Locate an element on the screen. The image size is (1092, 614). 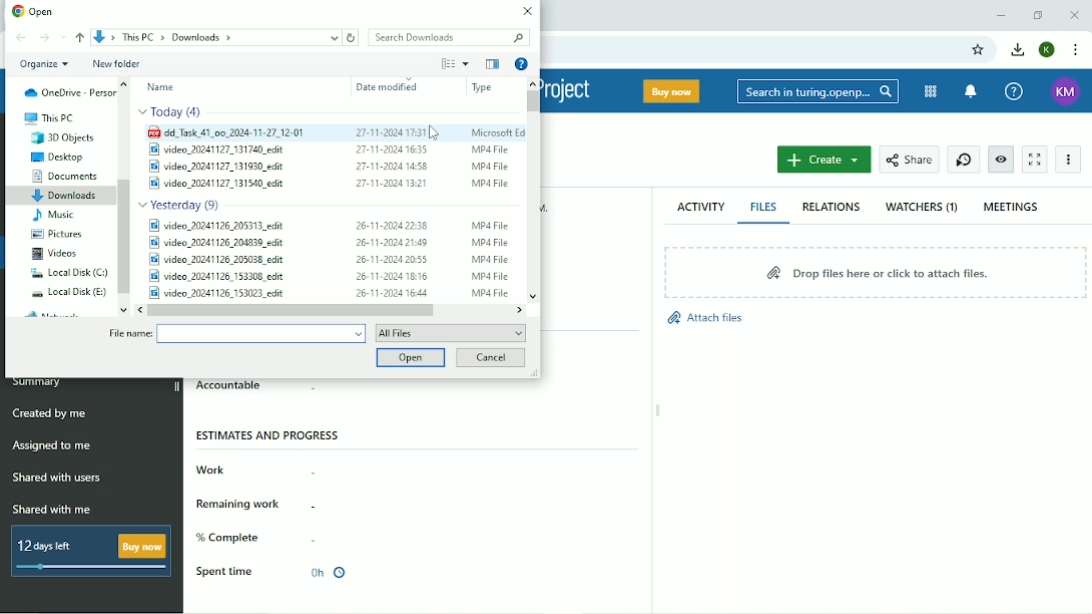
Remaining work is located at coordinates (242, 503).